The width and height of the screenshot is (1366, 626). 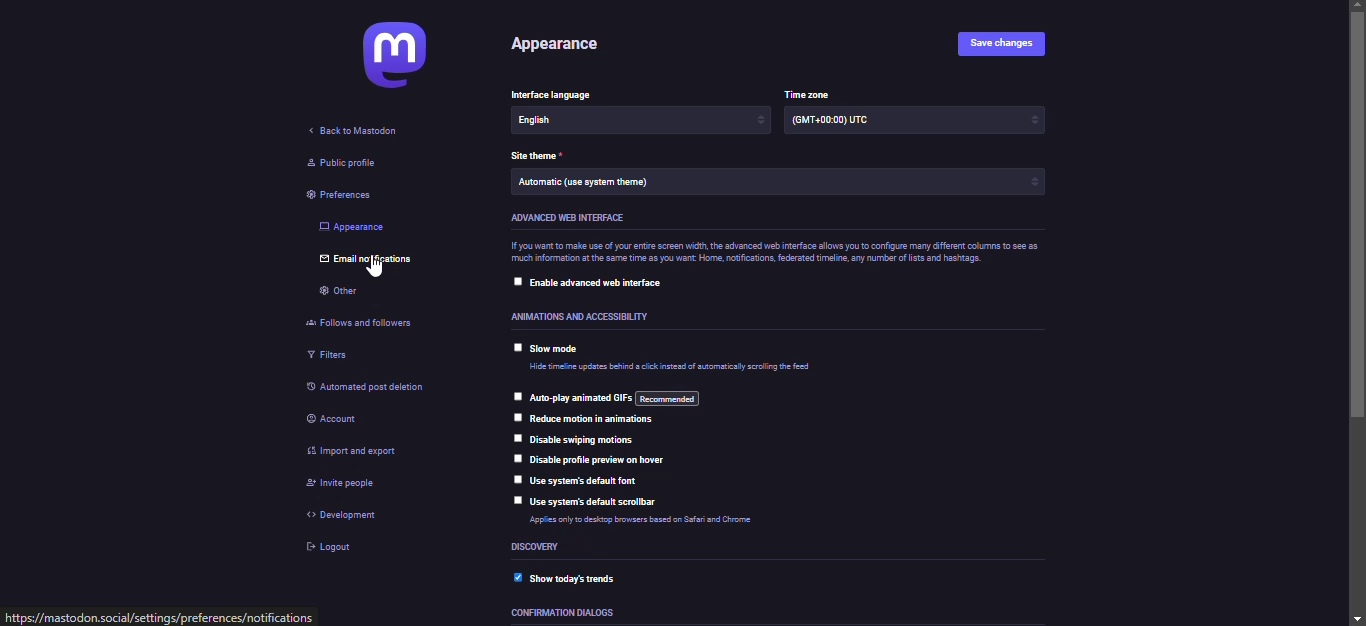 I want to click on slow mode, so click(x=556, y=351).